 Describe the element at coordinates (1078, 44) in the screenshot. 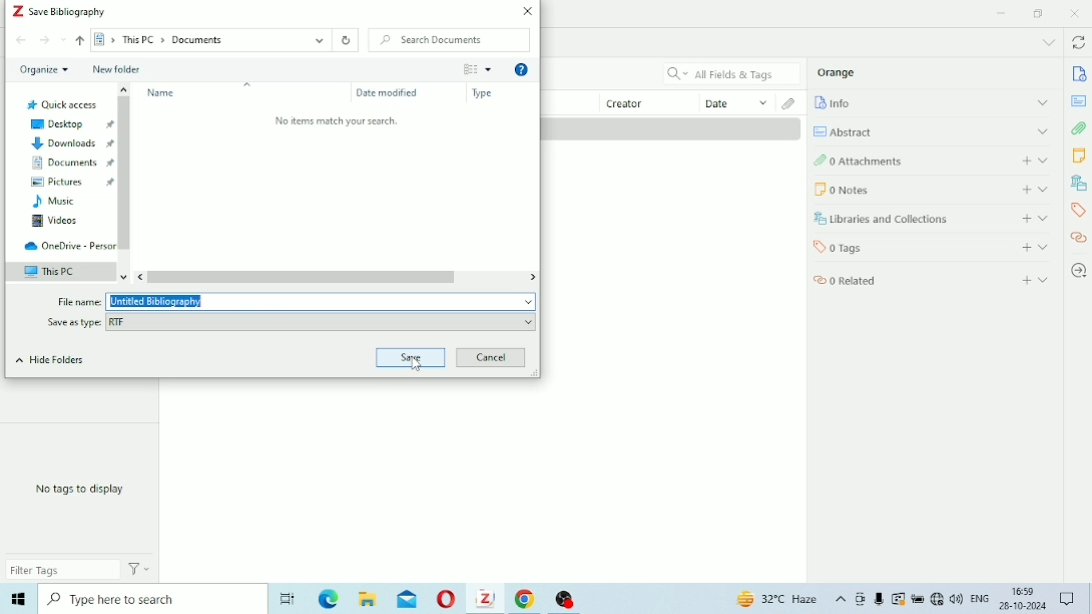

I see `Sync` at that location.